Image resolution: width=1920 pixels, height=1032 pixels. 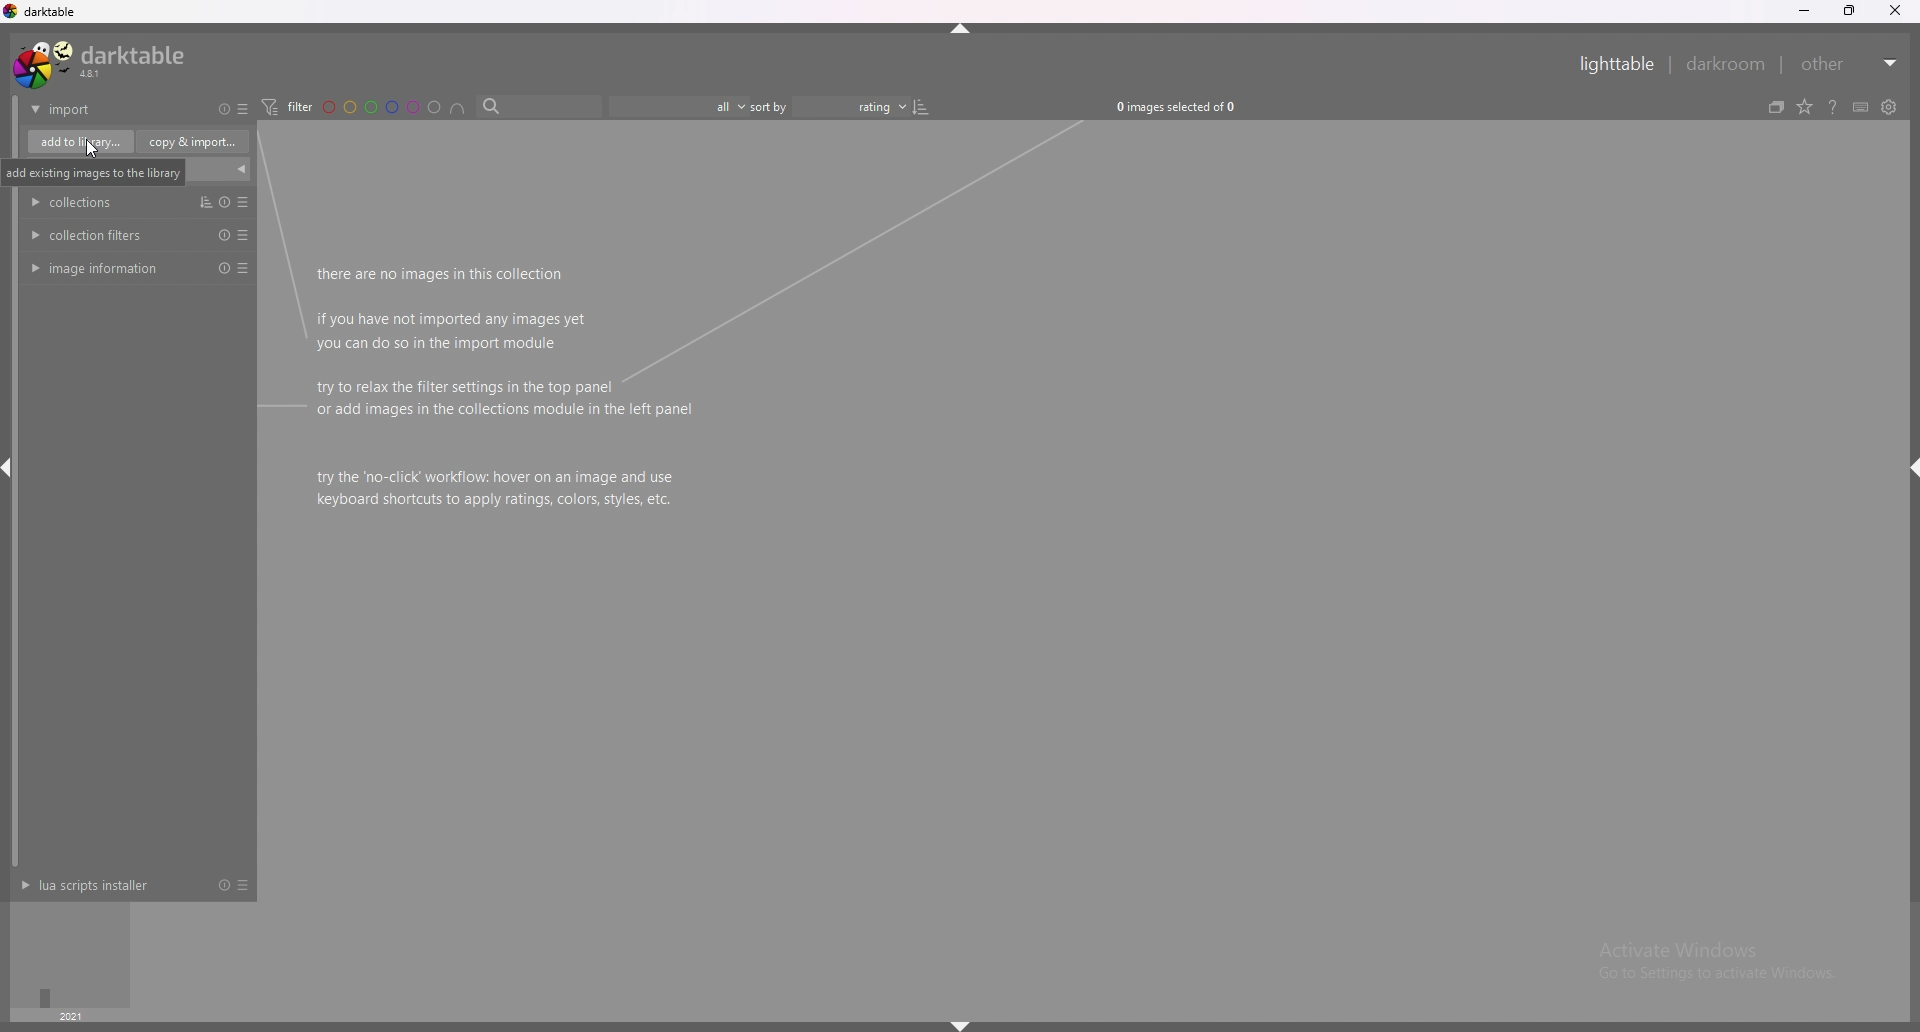 What do you see at coordinates (381, 107) in the screenshot?
I see `color labels` at bounding box center [381, 107].